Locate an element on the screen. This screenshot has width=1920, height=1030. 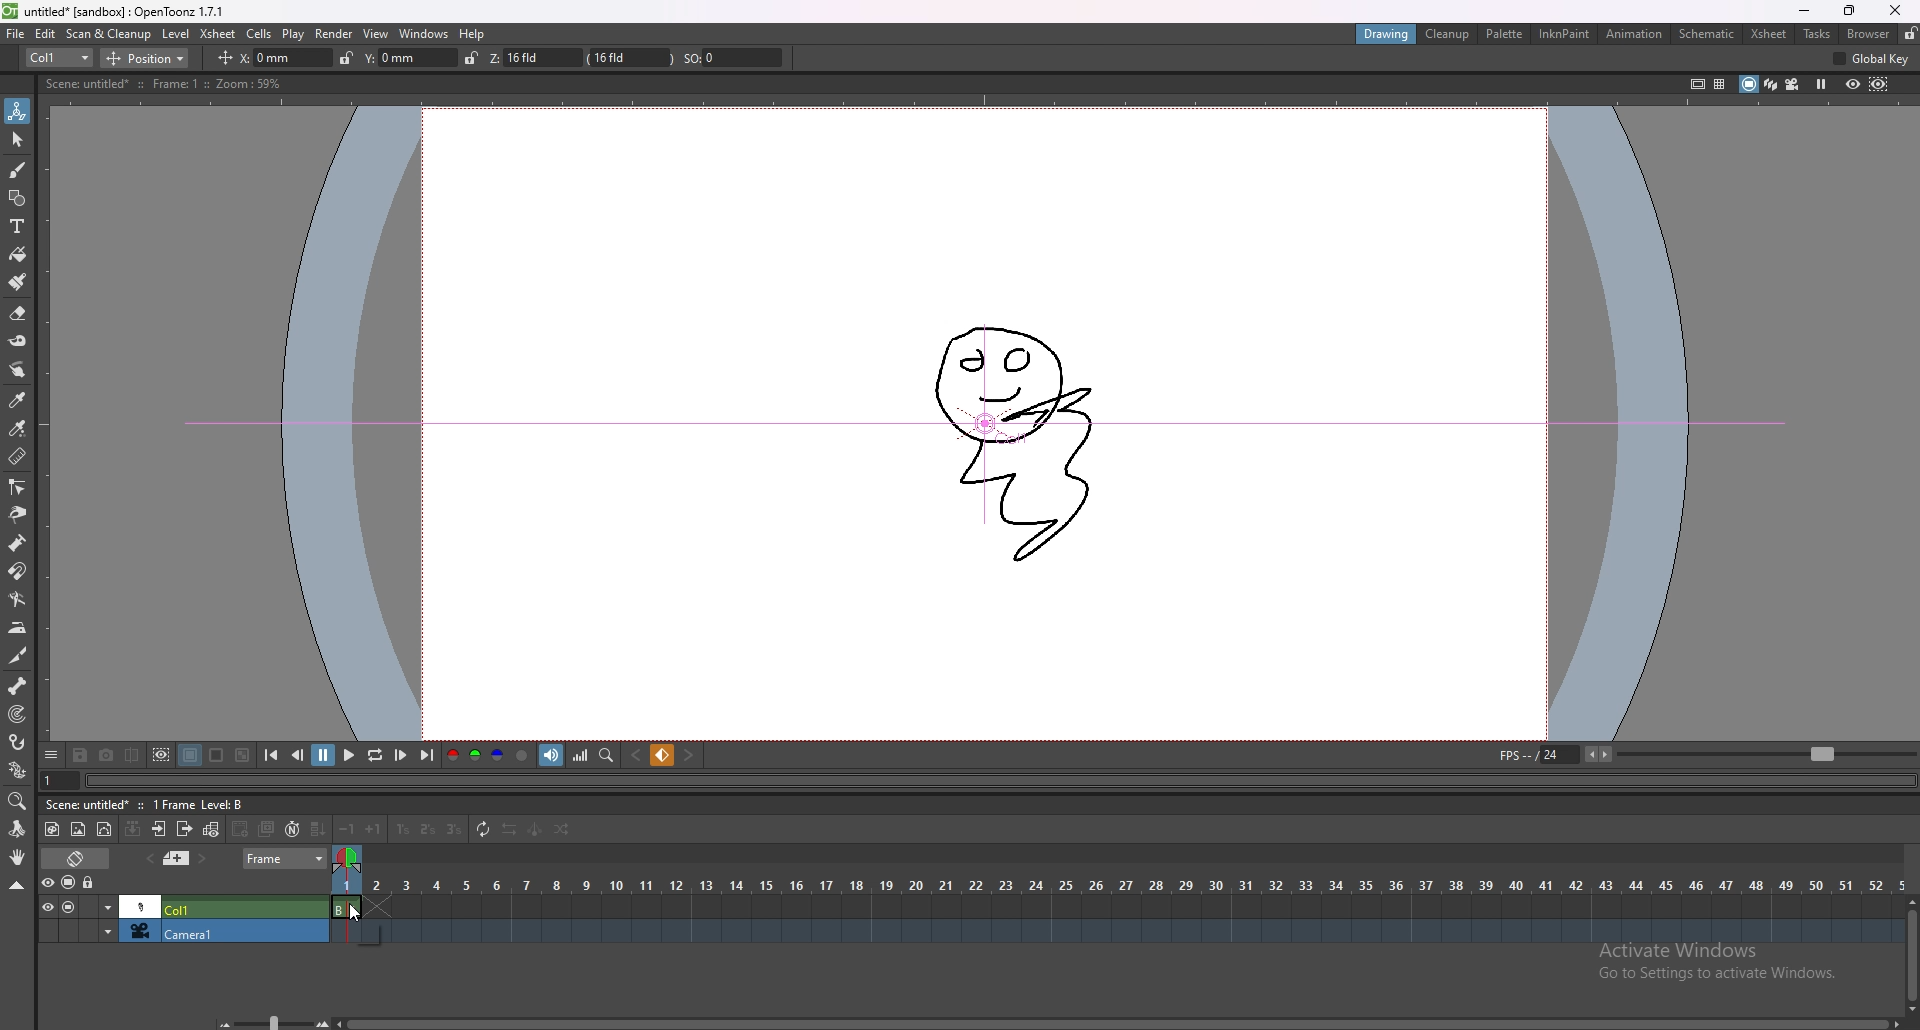
rotate is located at coordinates (16, 829).